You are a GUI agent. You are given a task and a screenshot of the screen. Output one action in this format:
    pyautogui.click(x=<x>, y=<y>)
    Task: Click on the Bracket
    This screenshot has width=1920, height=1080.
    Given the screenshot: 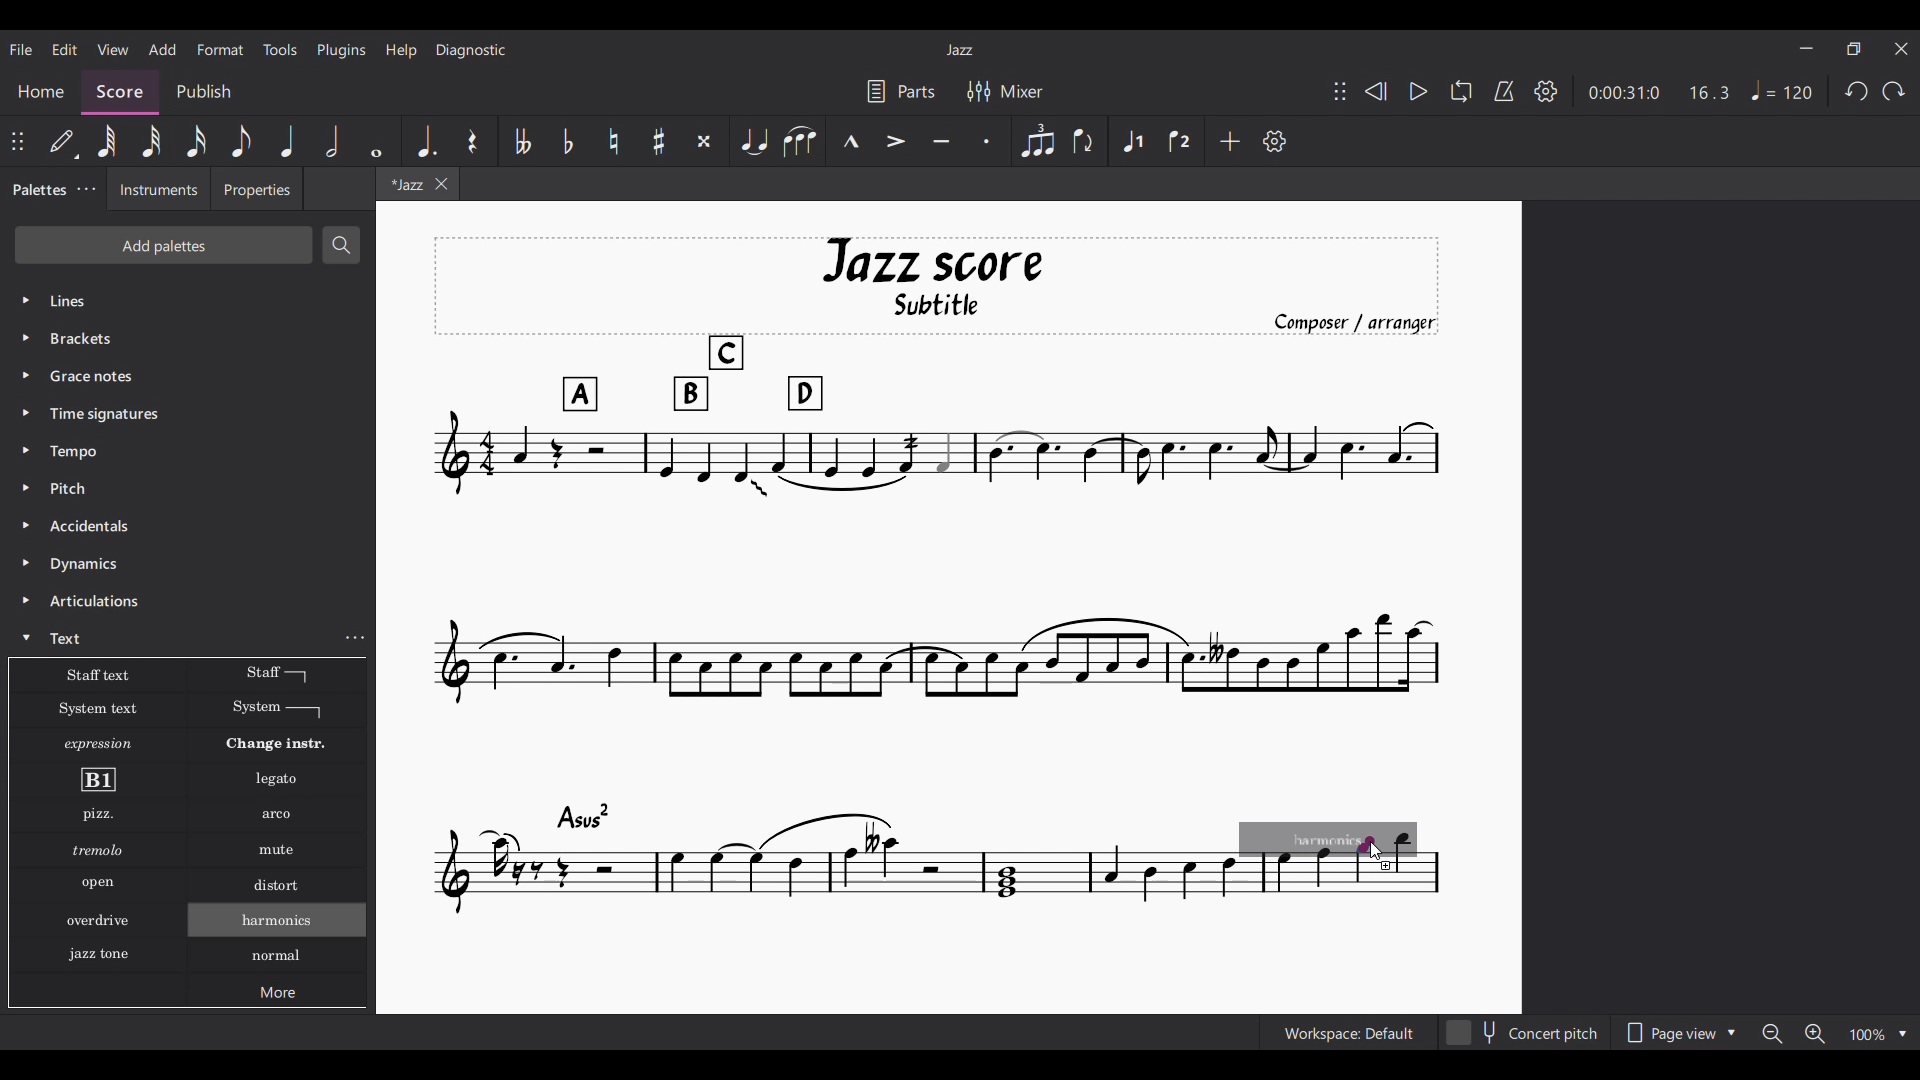 What is the action you would take?
    pyautogui.click(x=95, y=340)
    